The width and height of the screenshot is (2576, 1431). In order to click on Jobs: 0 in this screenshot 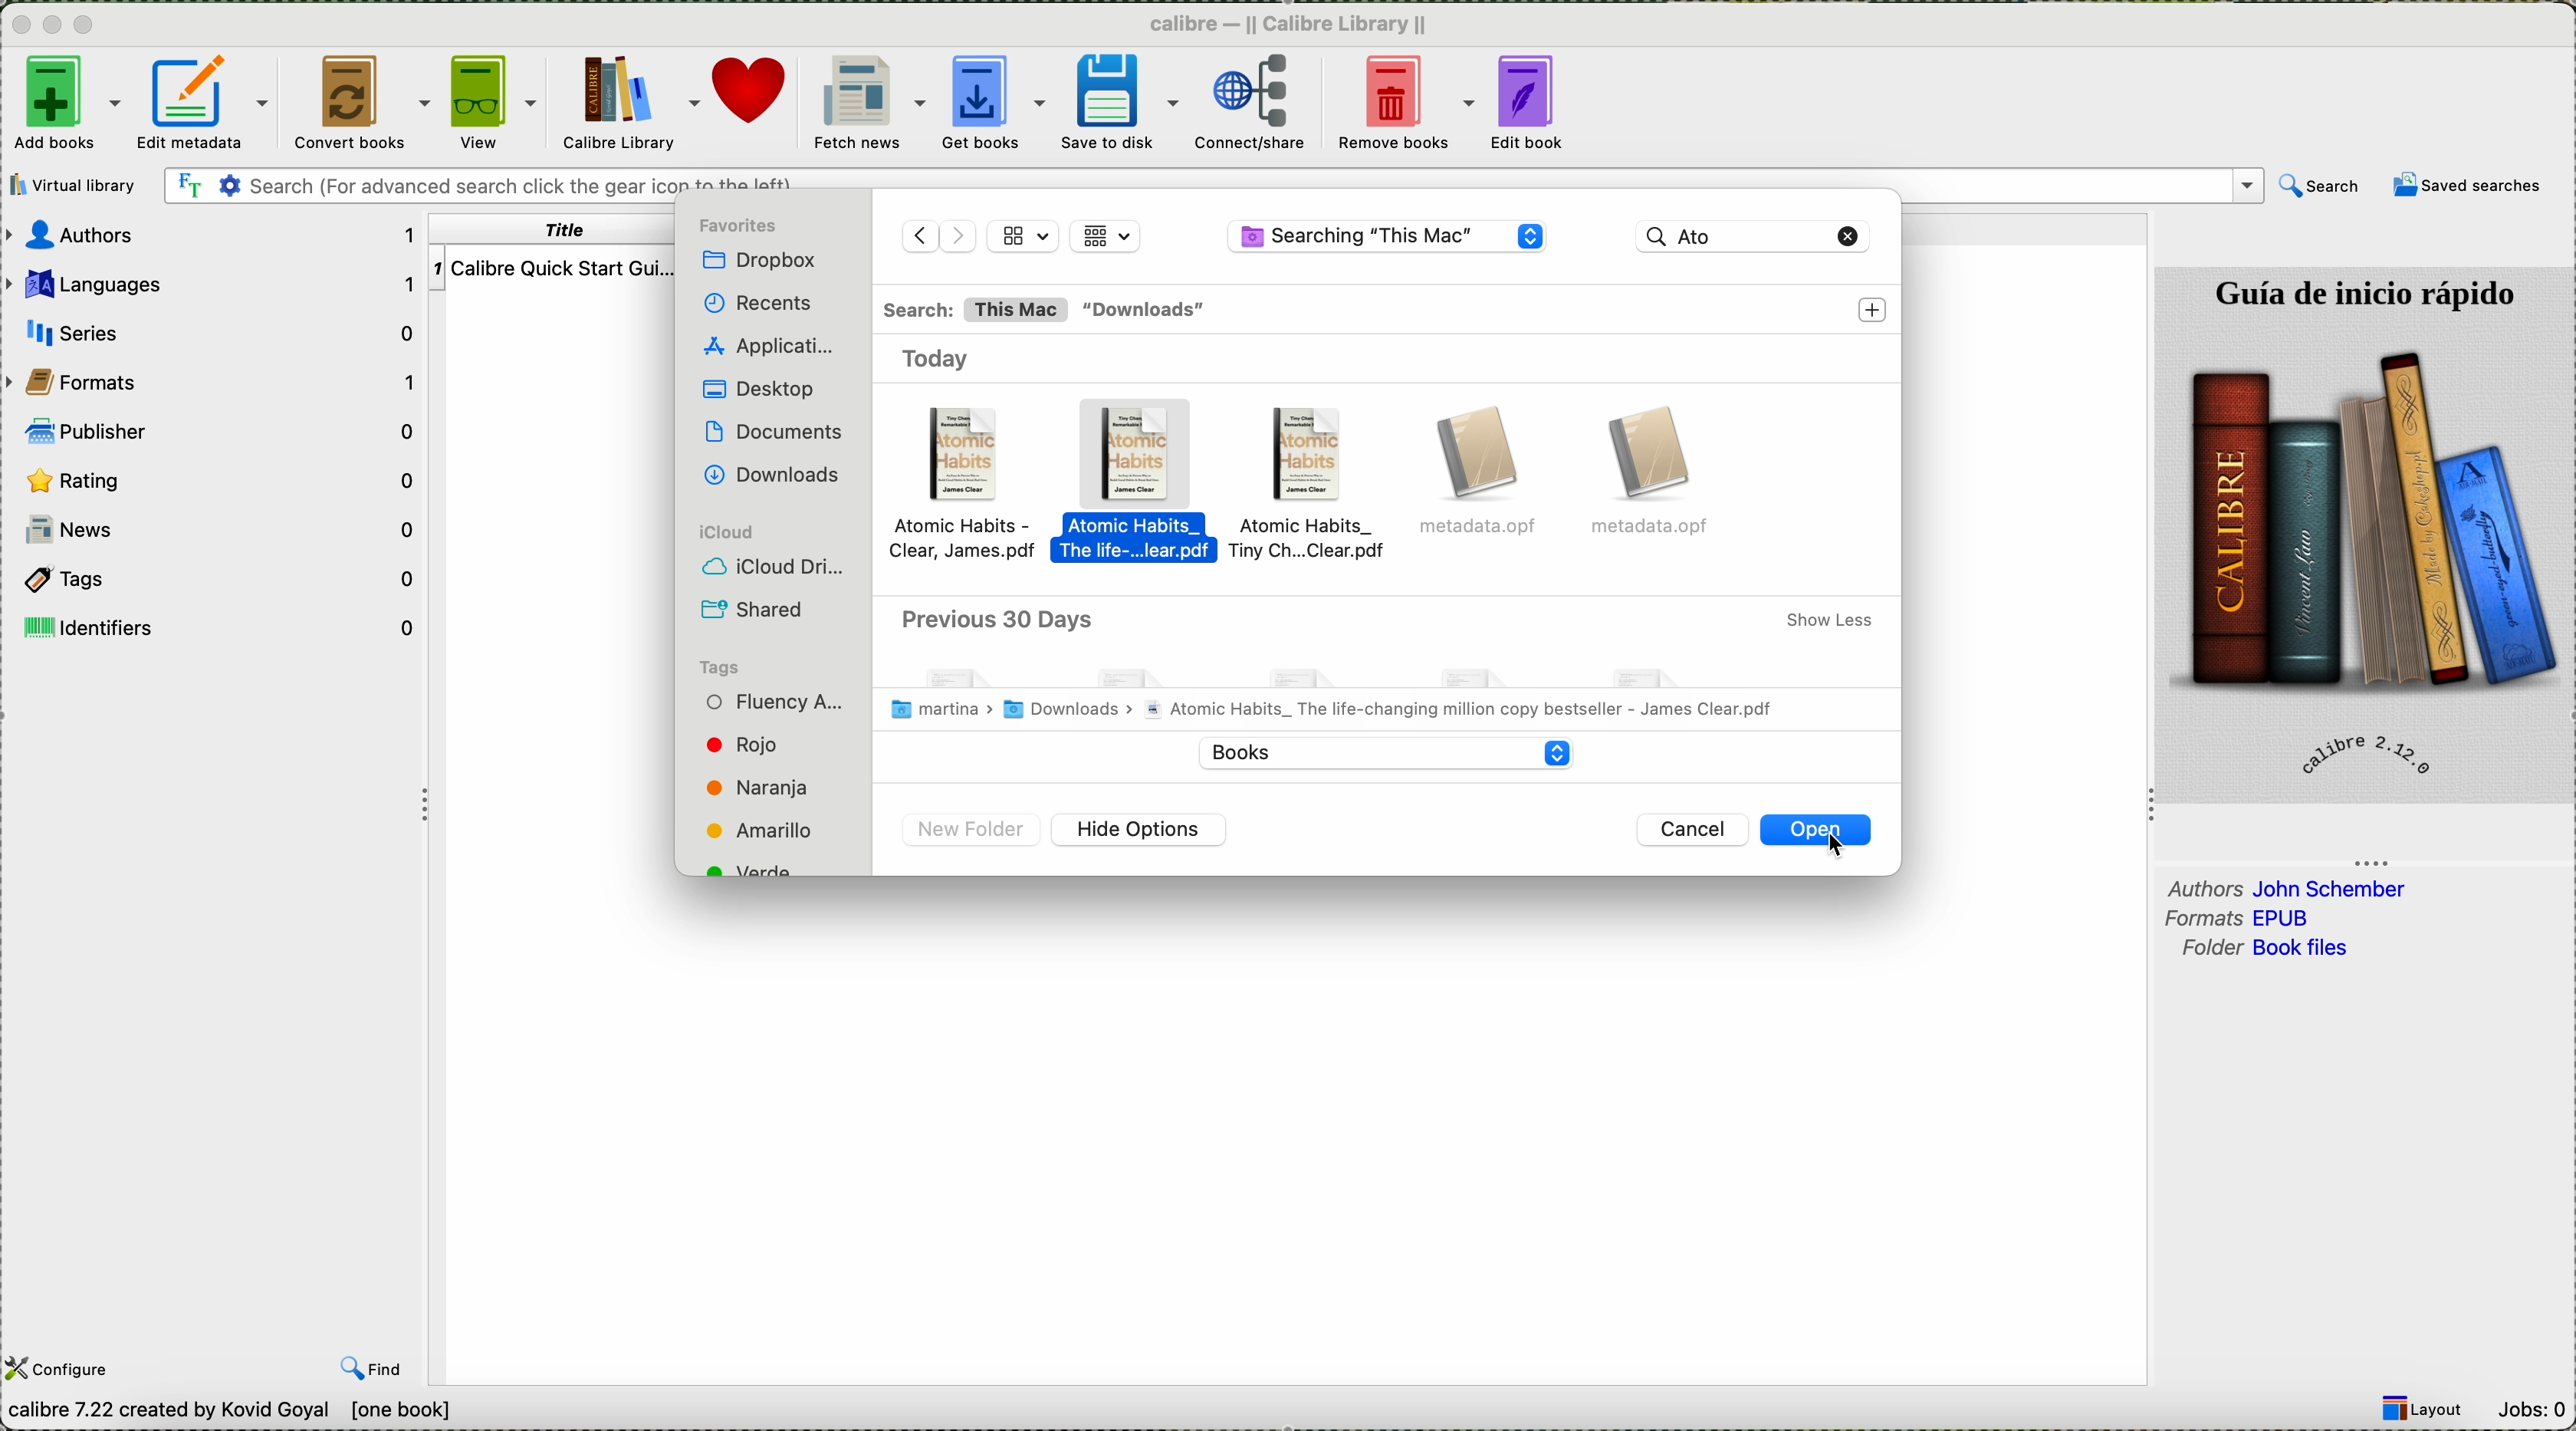, I will do `click(2531, 1412)`.